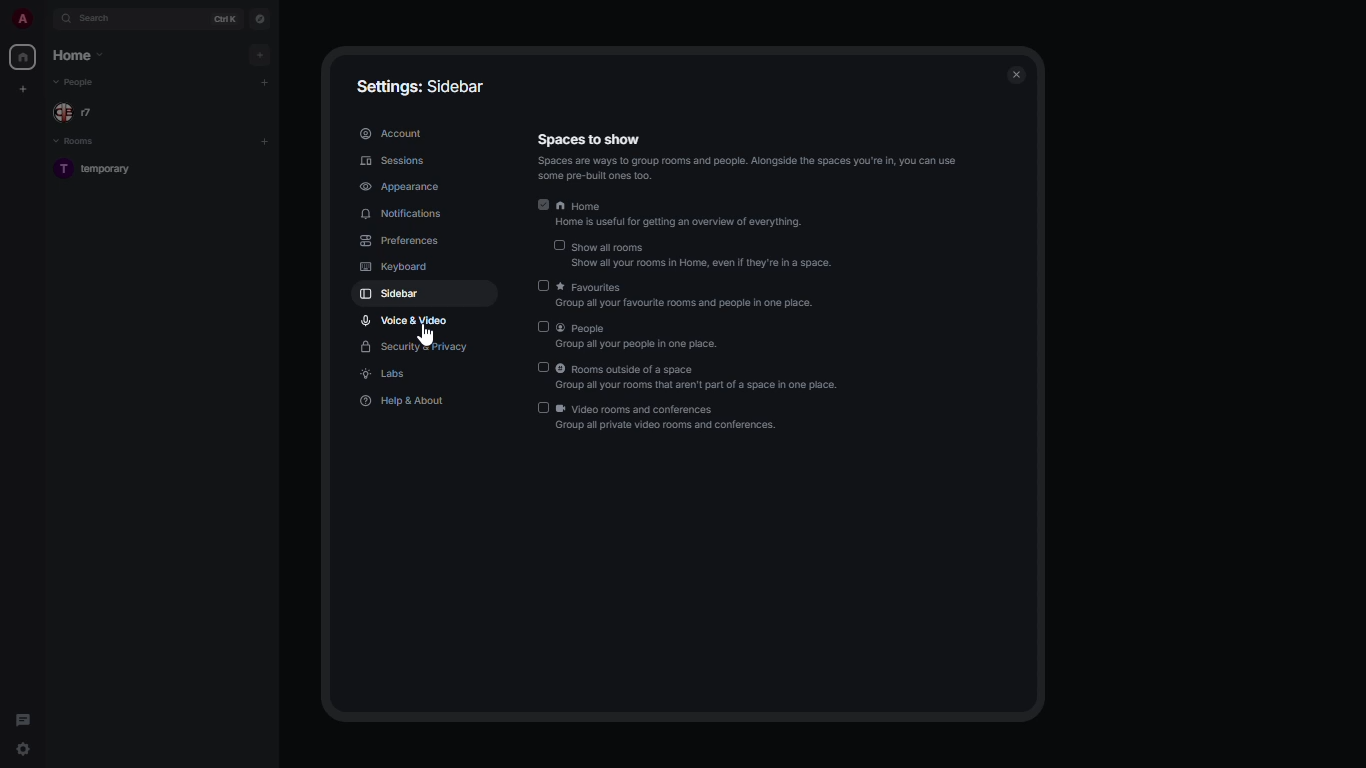 Image resolution: width=1366 pixels, height=768 pixels. What do you see at coordinates (407, 215) in the screenshot?
I see `notifications` at bounding box center [407, 215].